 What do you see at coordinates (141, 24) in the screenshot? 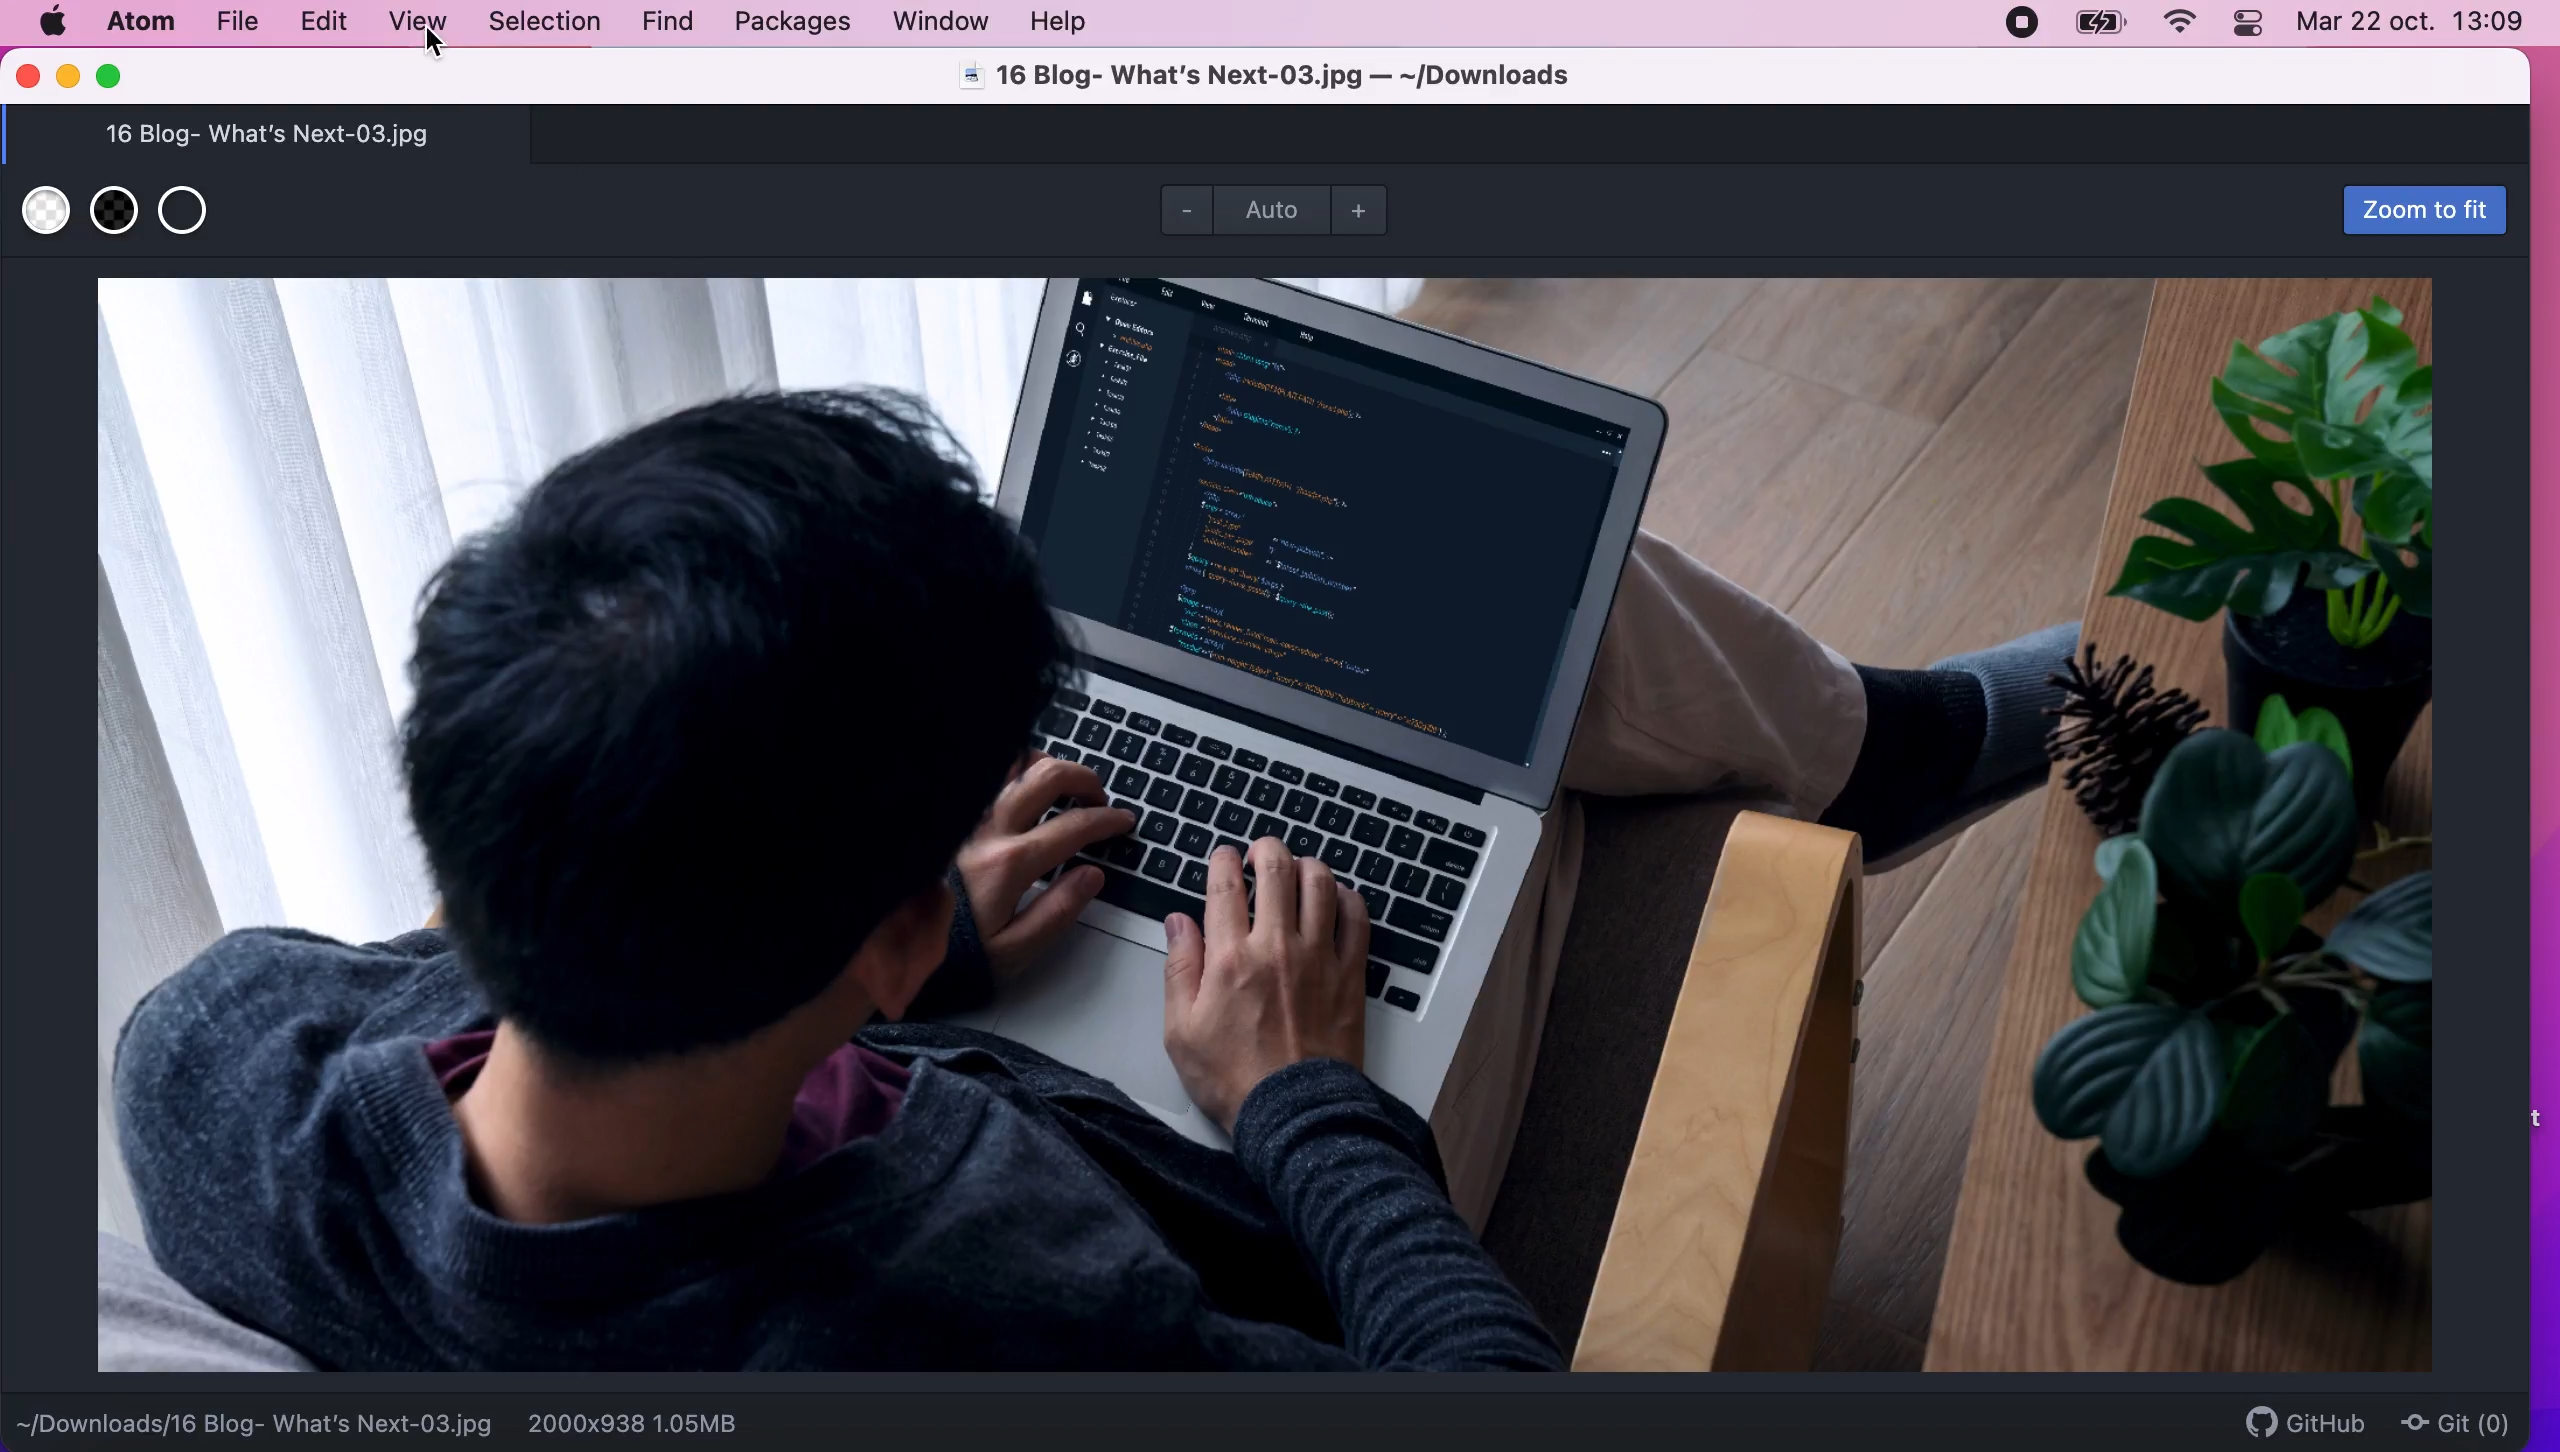
I see `atom` at bounding box center [141, 24].